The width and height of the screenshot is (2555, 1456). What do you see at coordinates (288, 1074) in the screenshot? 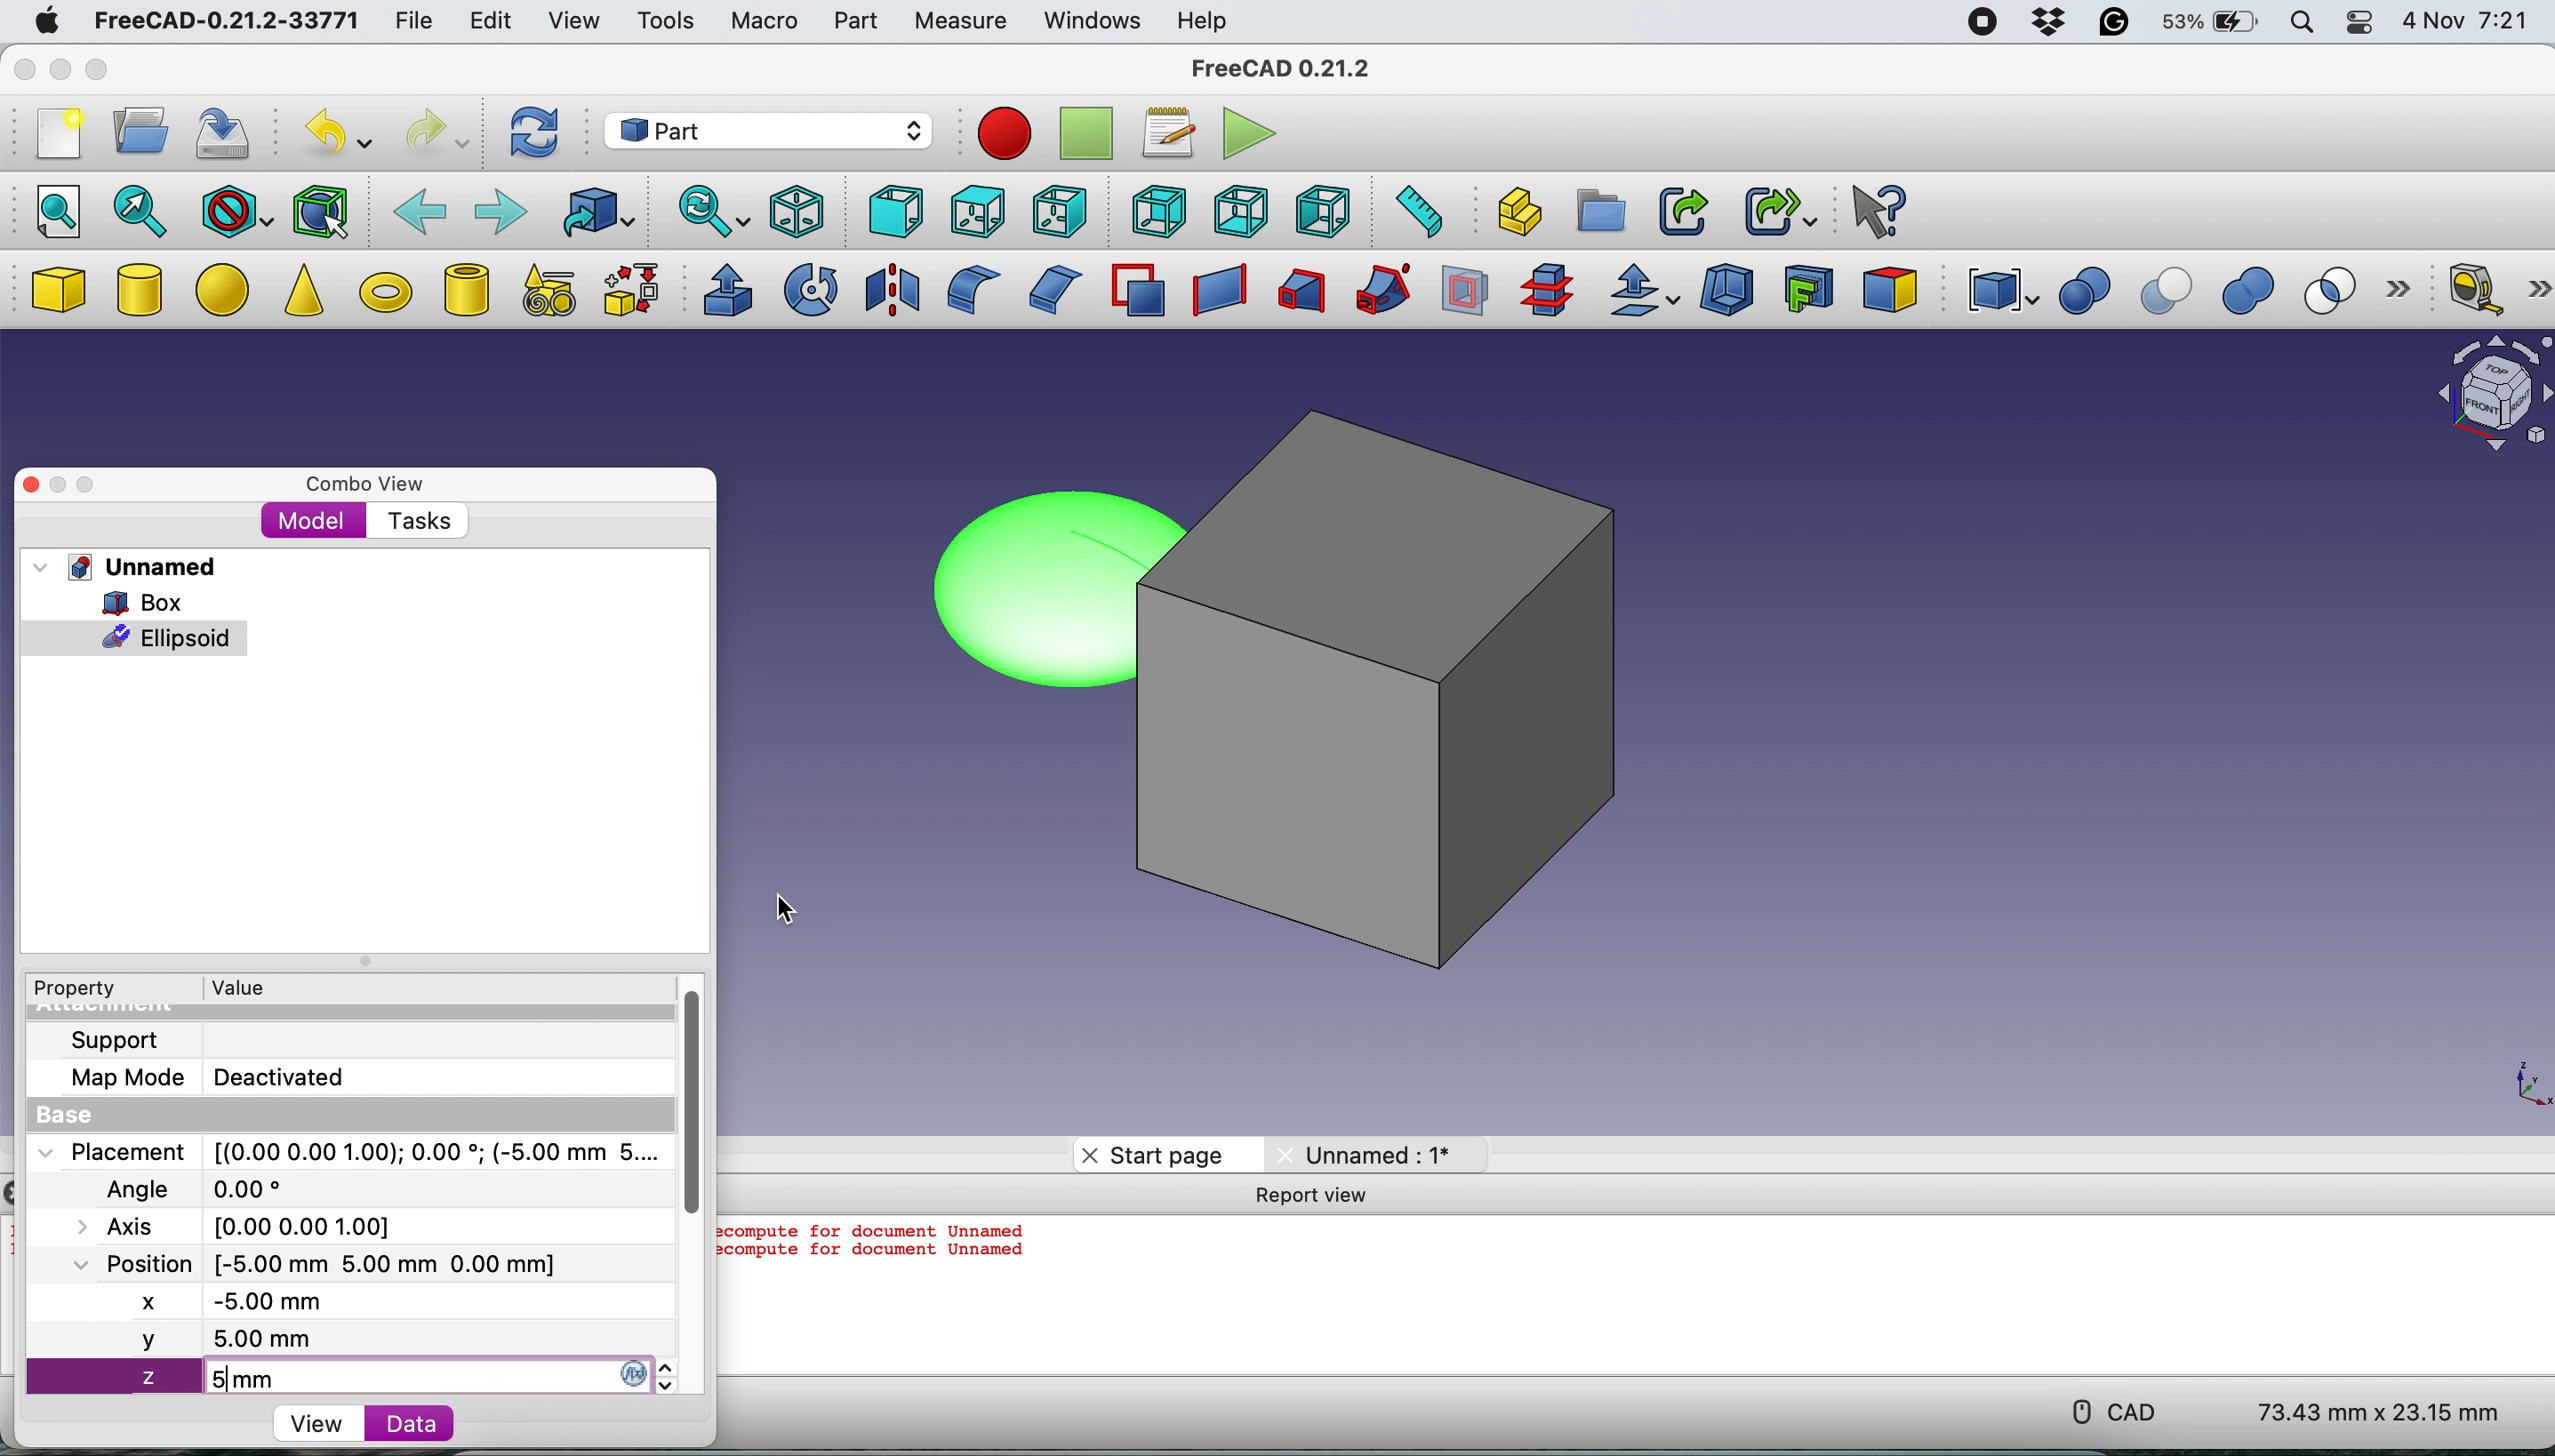
I see `Deactivated` at bounding box center [288, 1074].